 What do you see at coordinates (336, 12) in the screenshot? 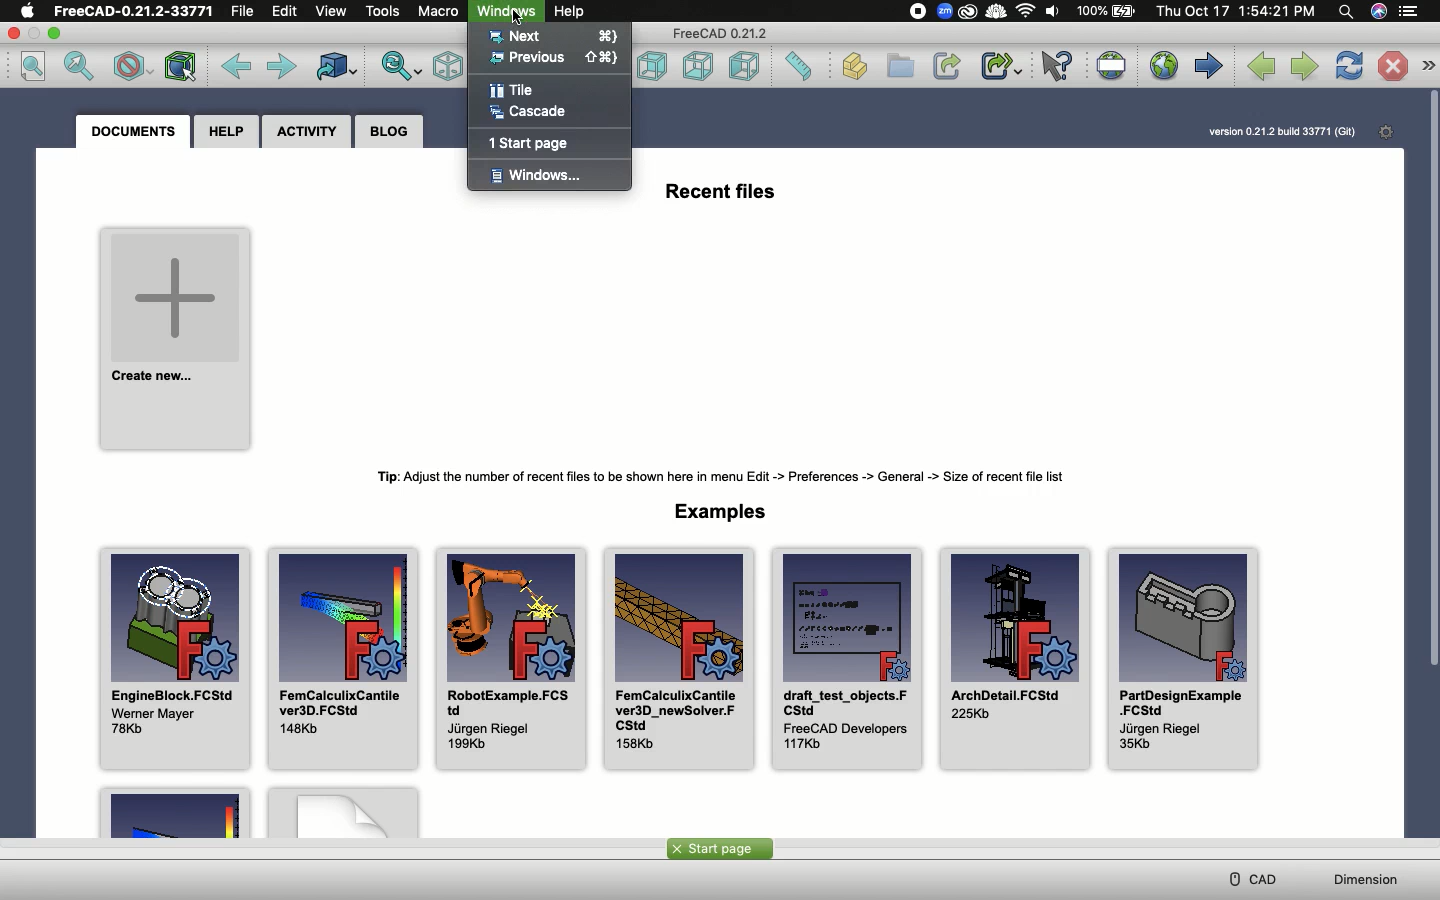
I see `View` at bounding box center [336, 12].